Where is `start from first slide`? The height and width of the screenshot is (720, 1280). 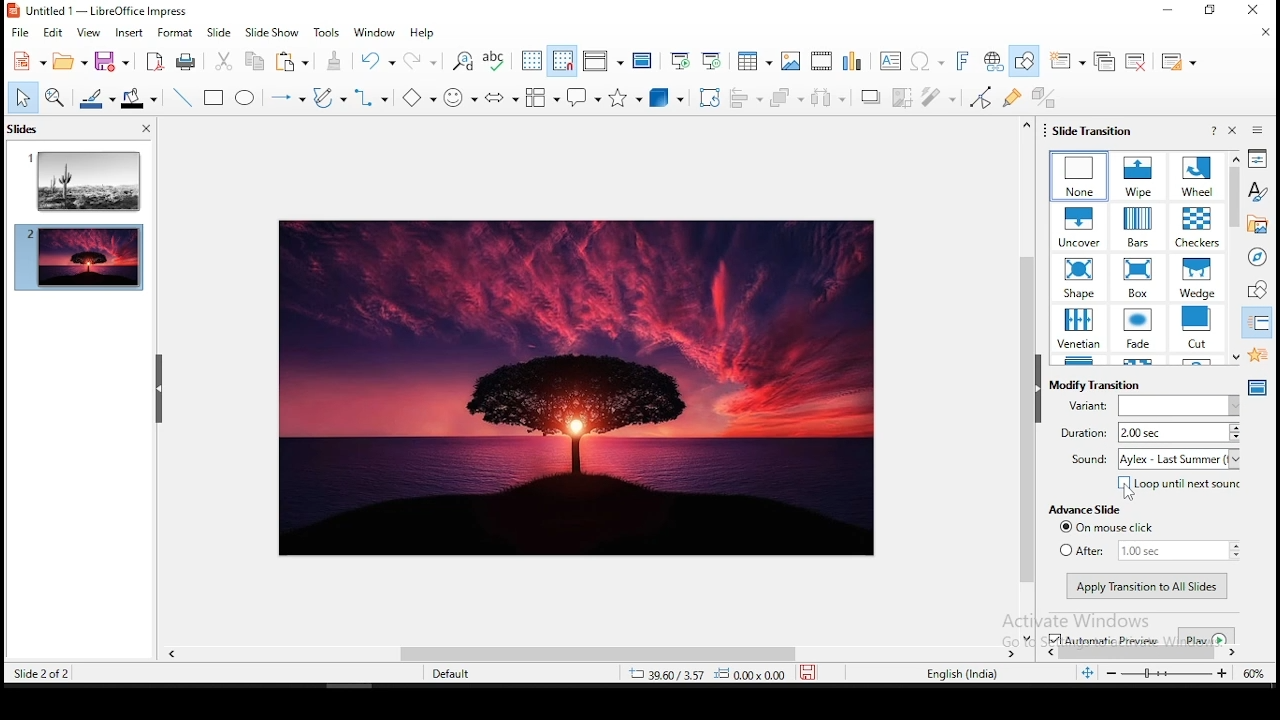 start from first slide is located at coordinates (679, 60).